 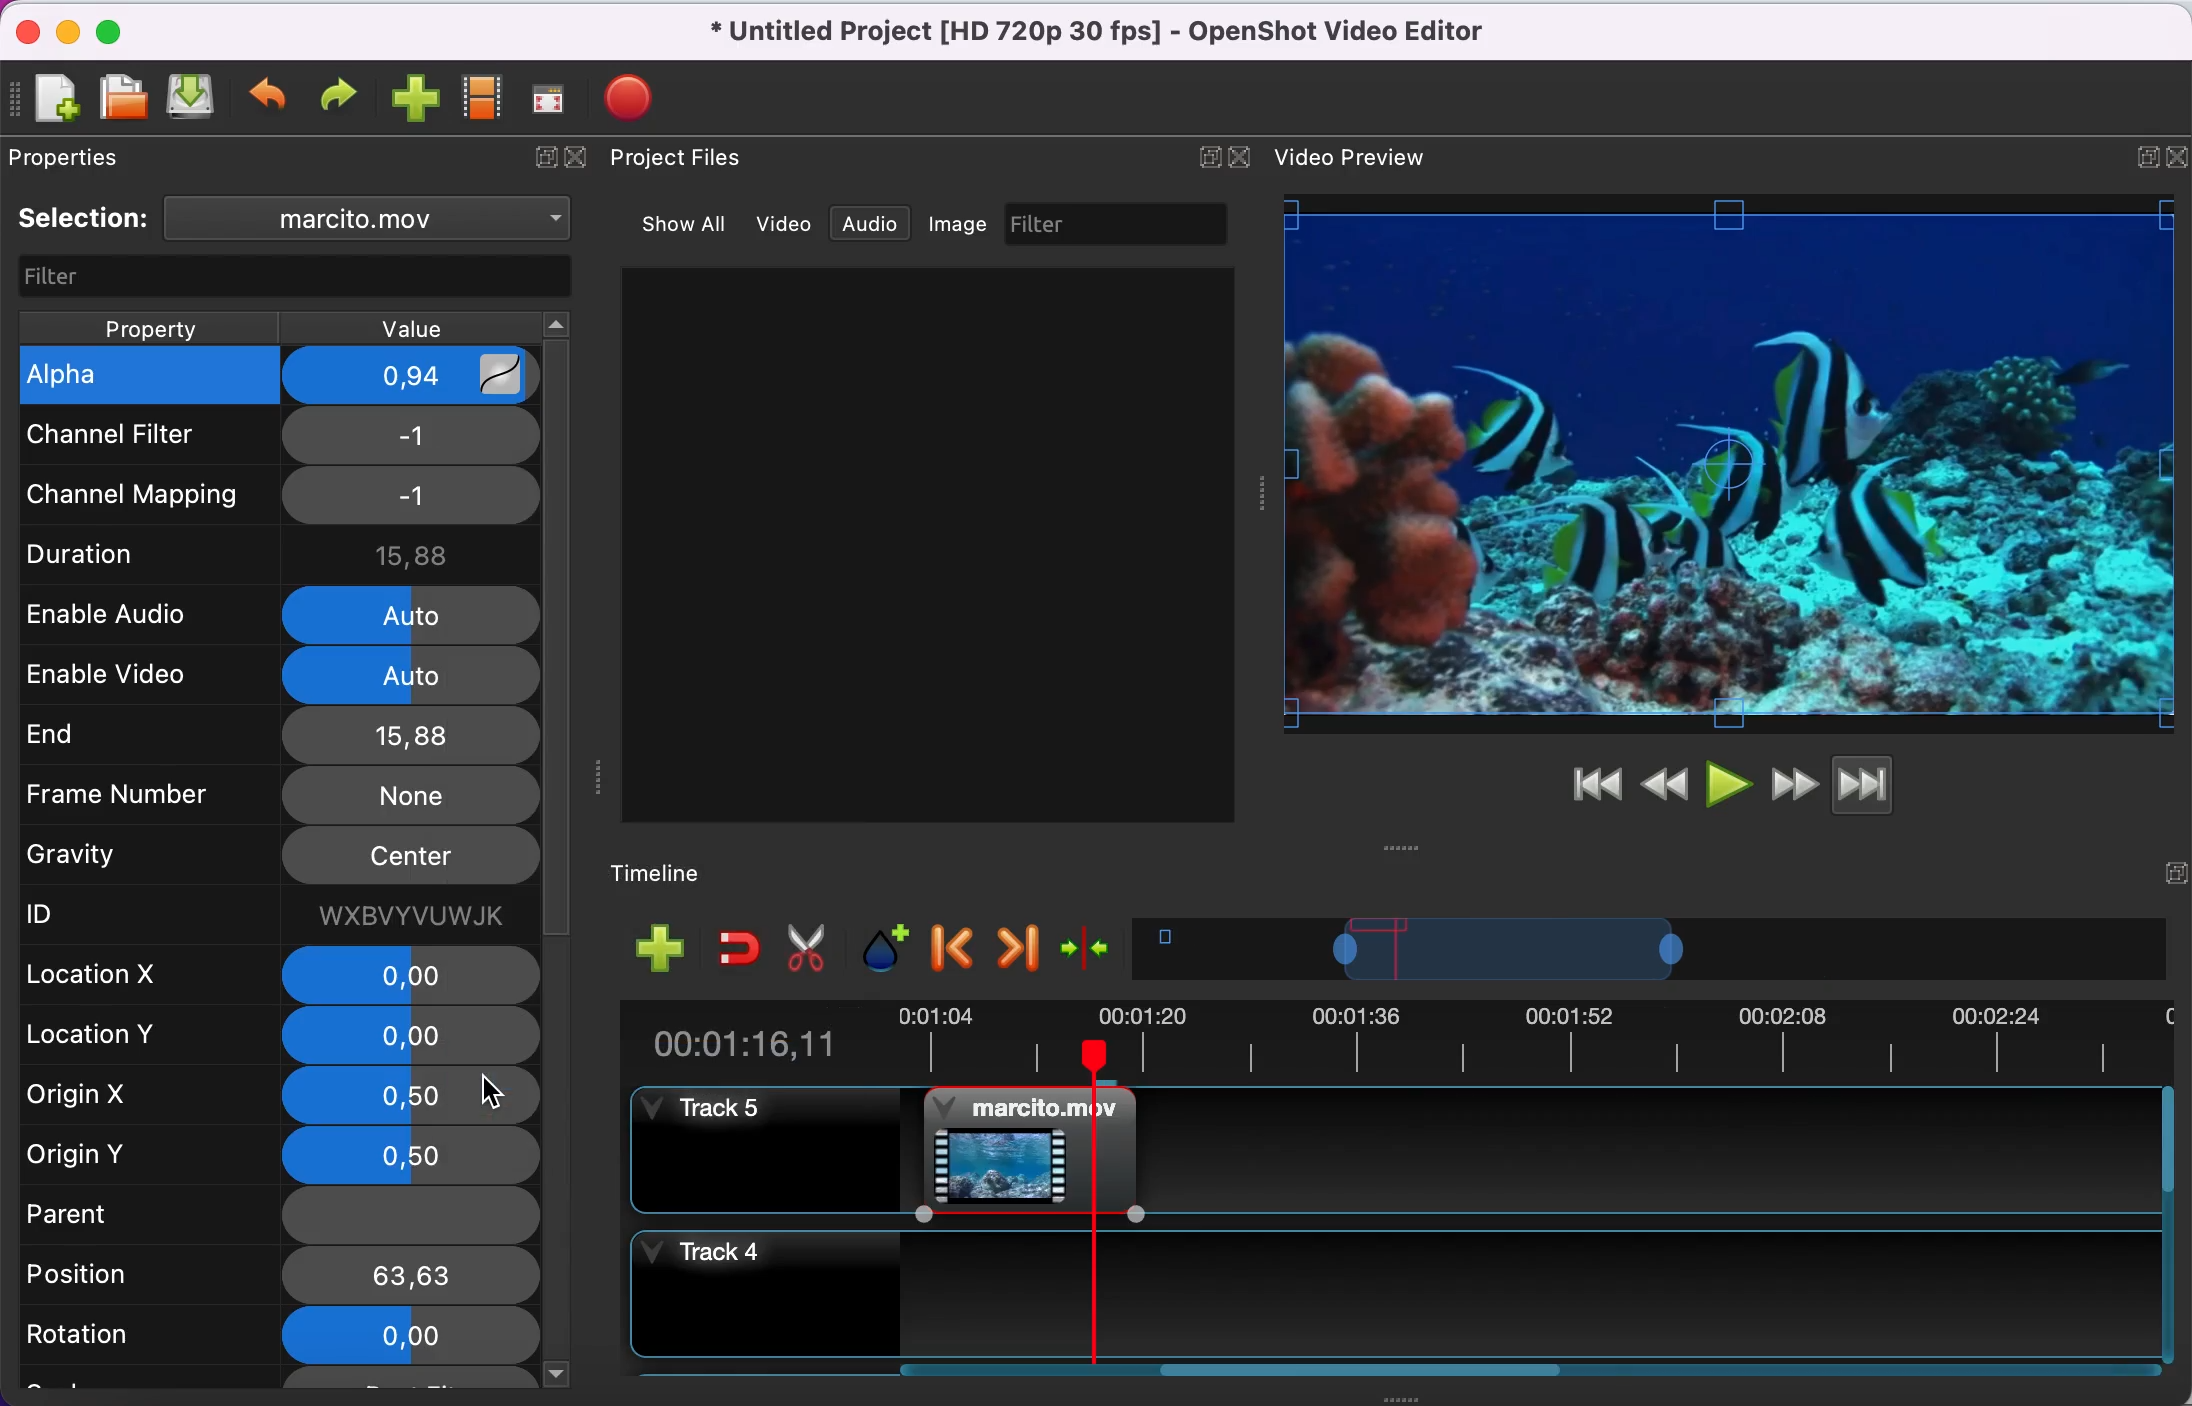 I want to click on Alpha, so click(x=123, y=380).